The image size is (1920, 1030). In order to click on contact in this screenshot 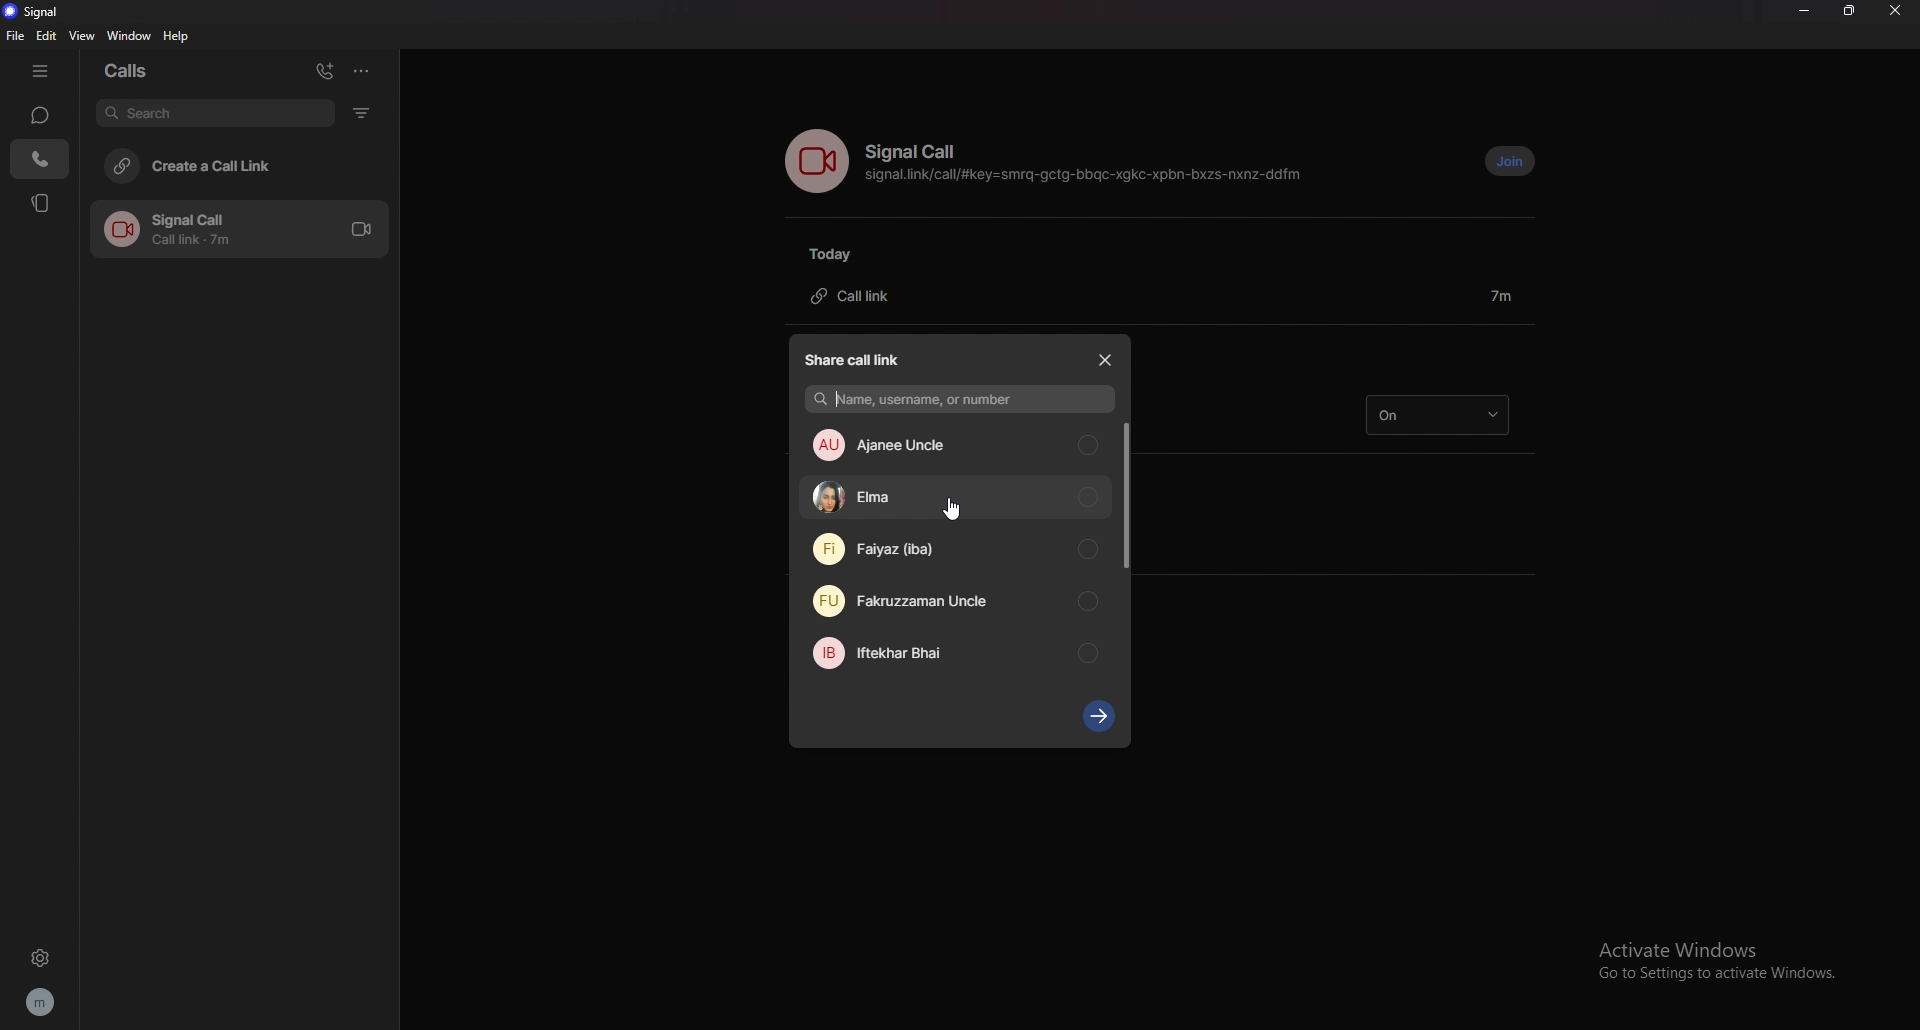, I will do `click(957, 446)`.